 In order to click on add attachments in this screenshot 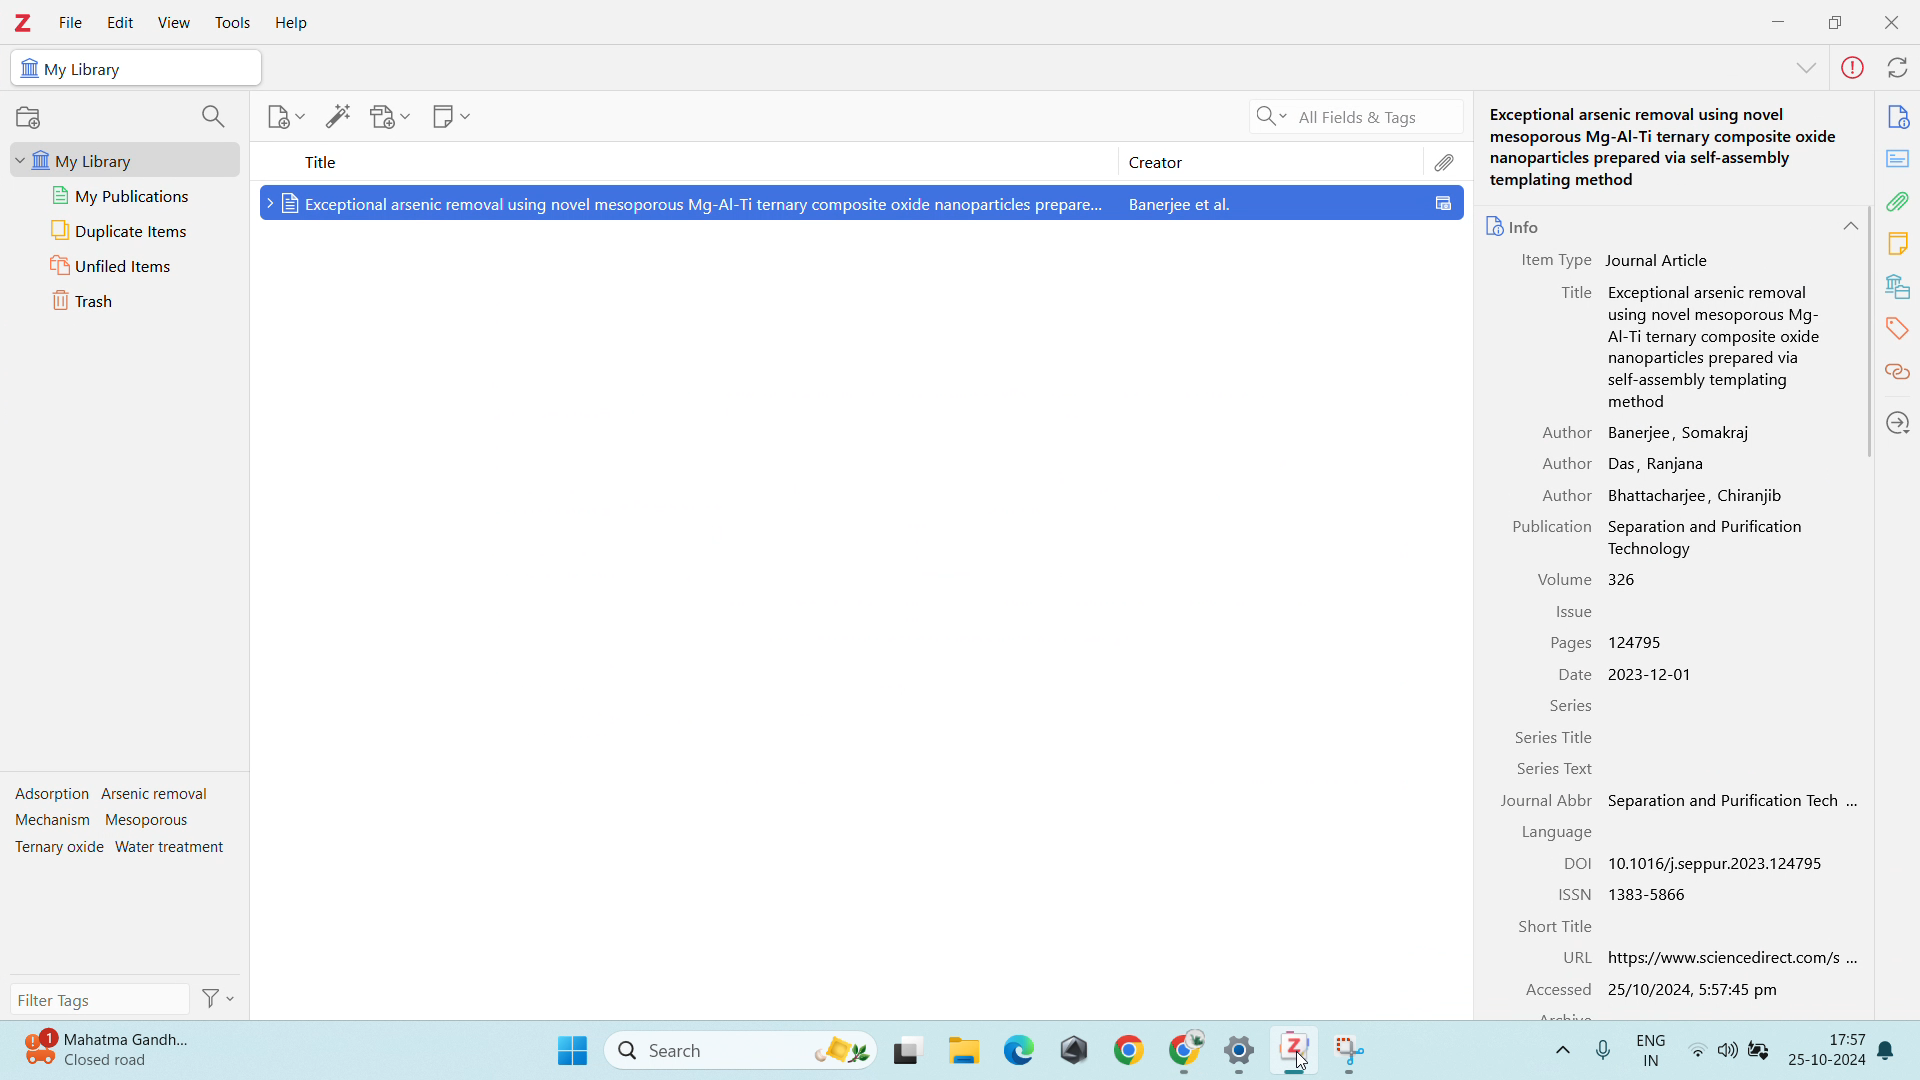, I will do `click(390, 117)`.